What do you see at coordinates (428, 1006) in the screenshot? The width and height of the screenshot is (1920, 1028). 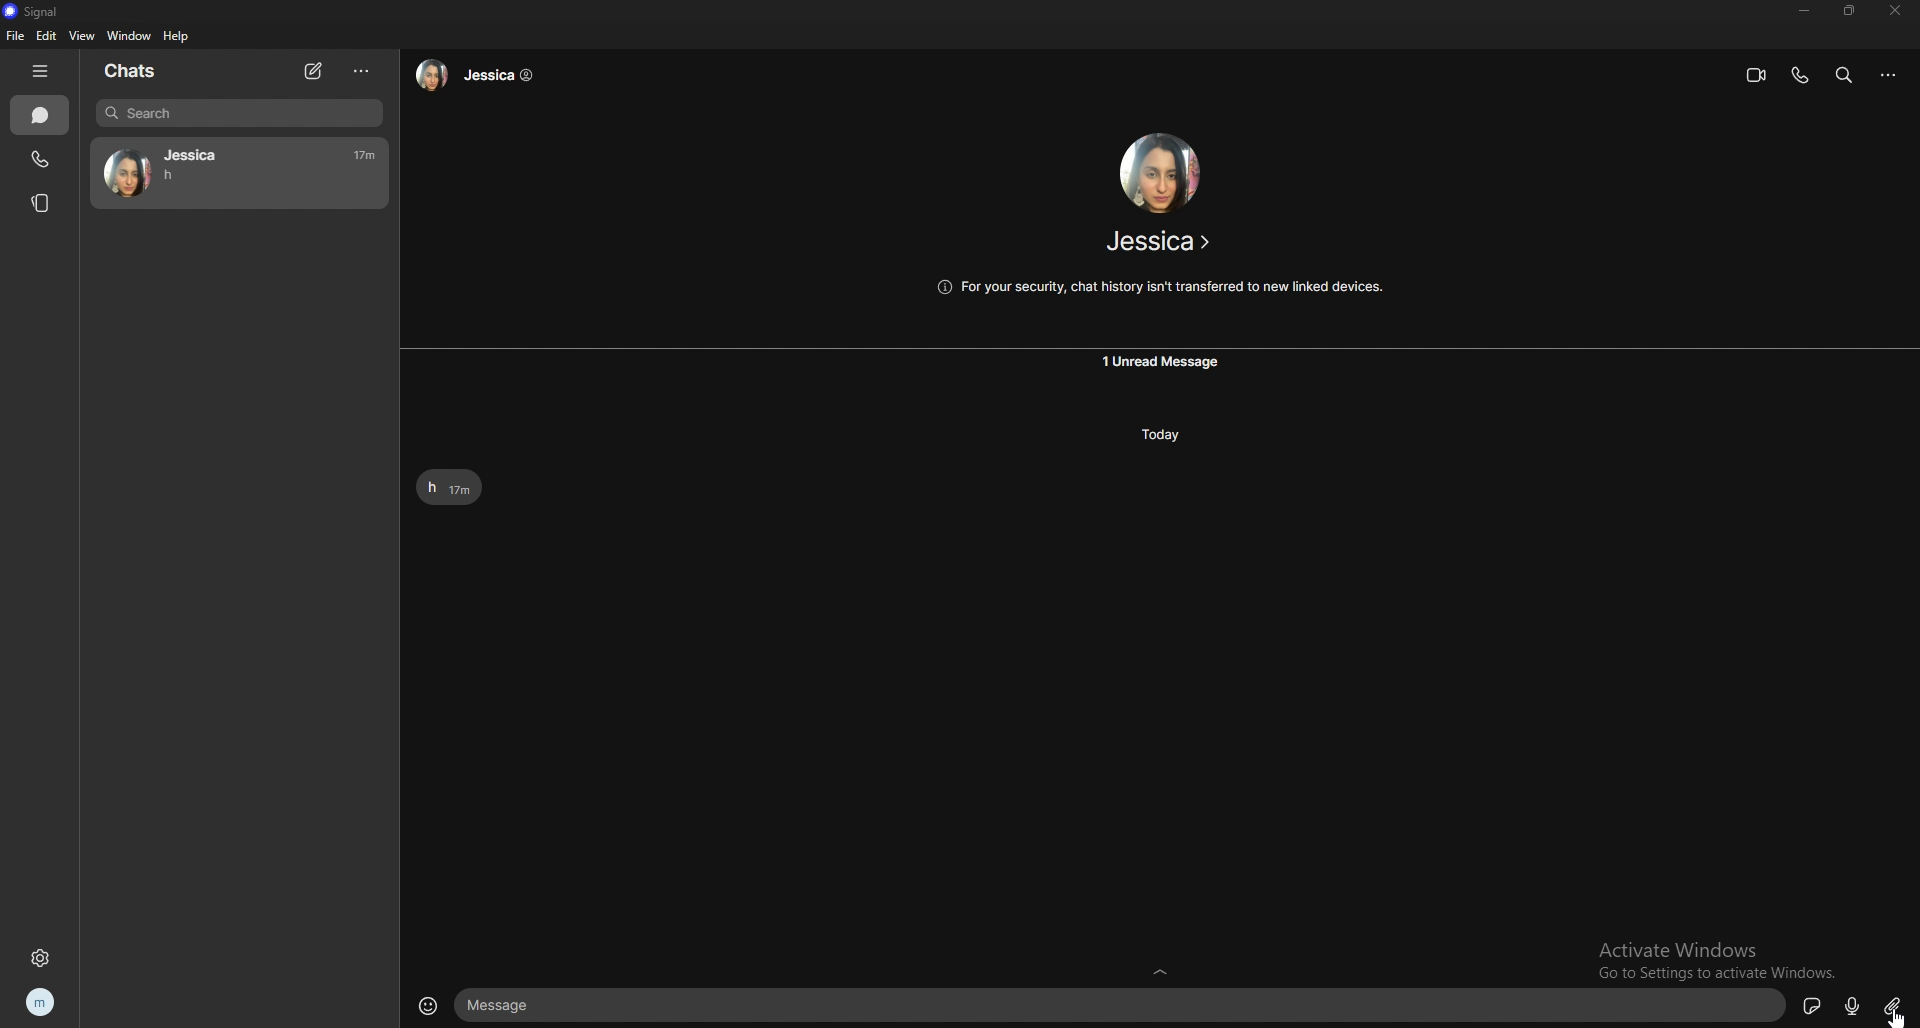 I see `emojis` at bounding box center [428, 1006].